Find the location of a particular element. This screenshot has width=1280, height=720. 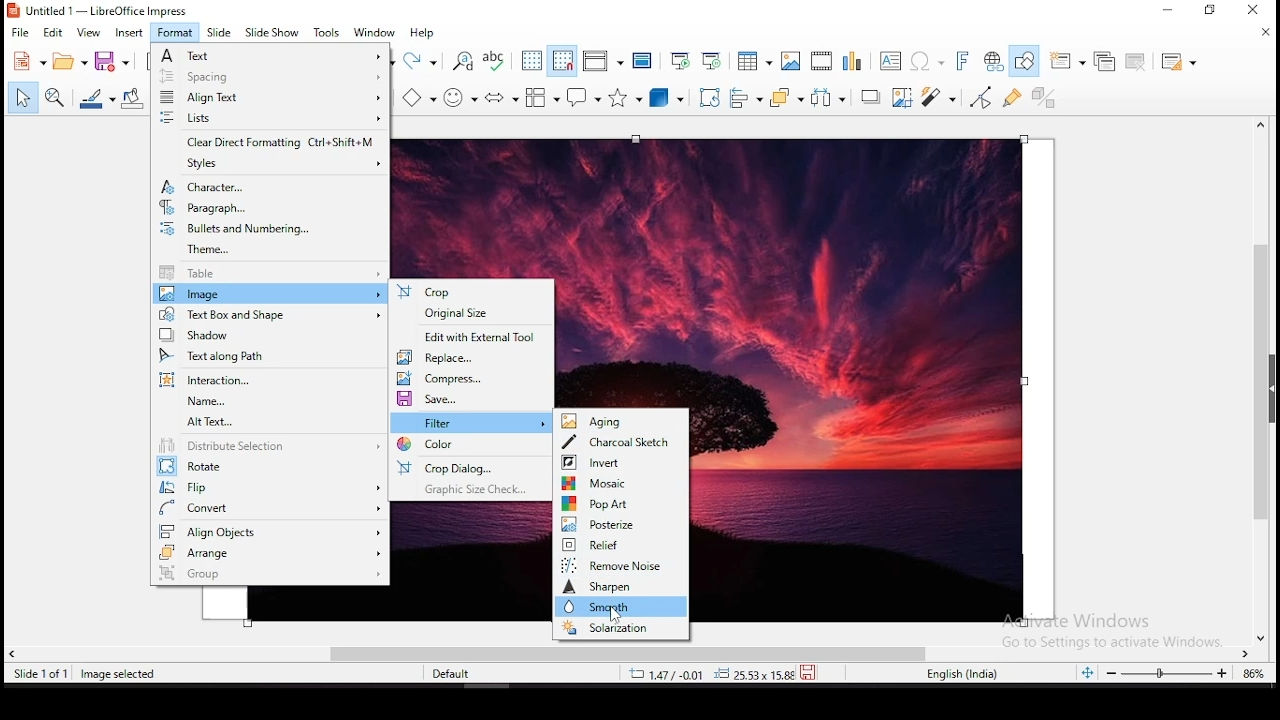

display views is located at coordinates (604, 62).